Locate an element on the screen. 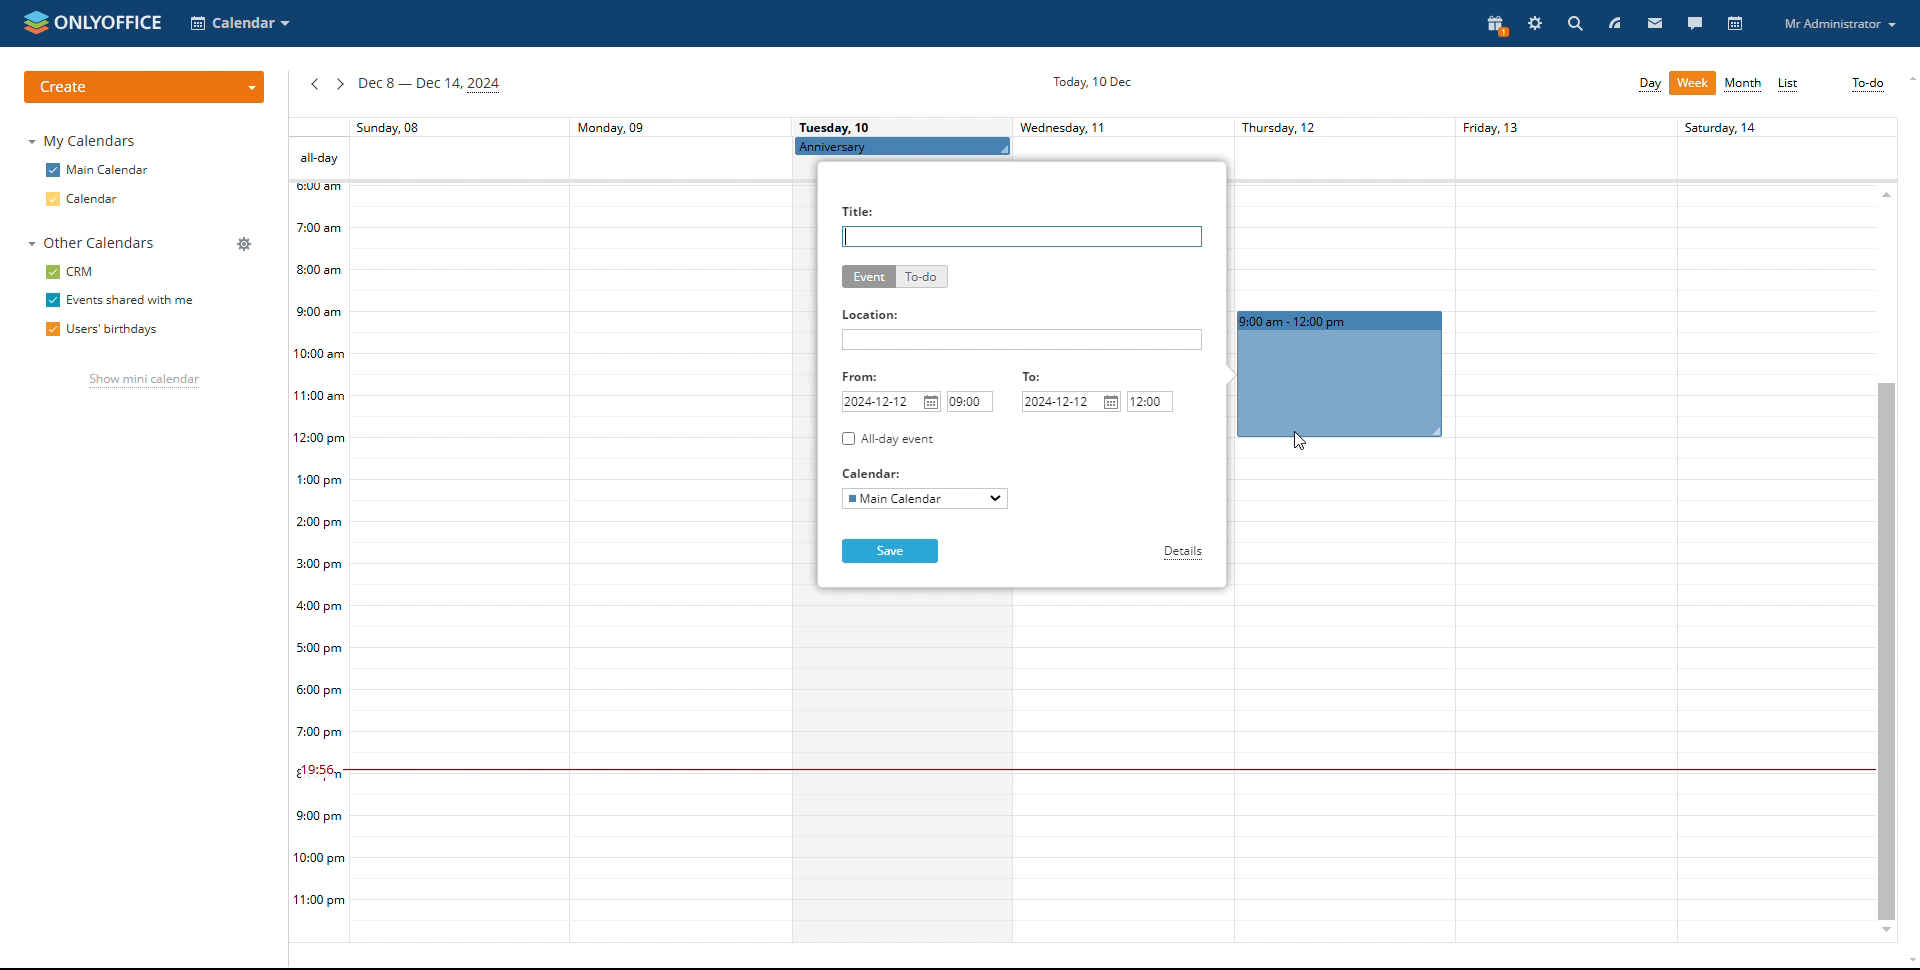 The width and height of the screenshot is (1920, 970). add location is located at coordinates (1020, 340).